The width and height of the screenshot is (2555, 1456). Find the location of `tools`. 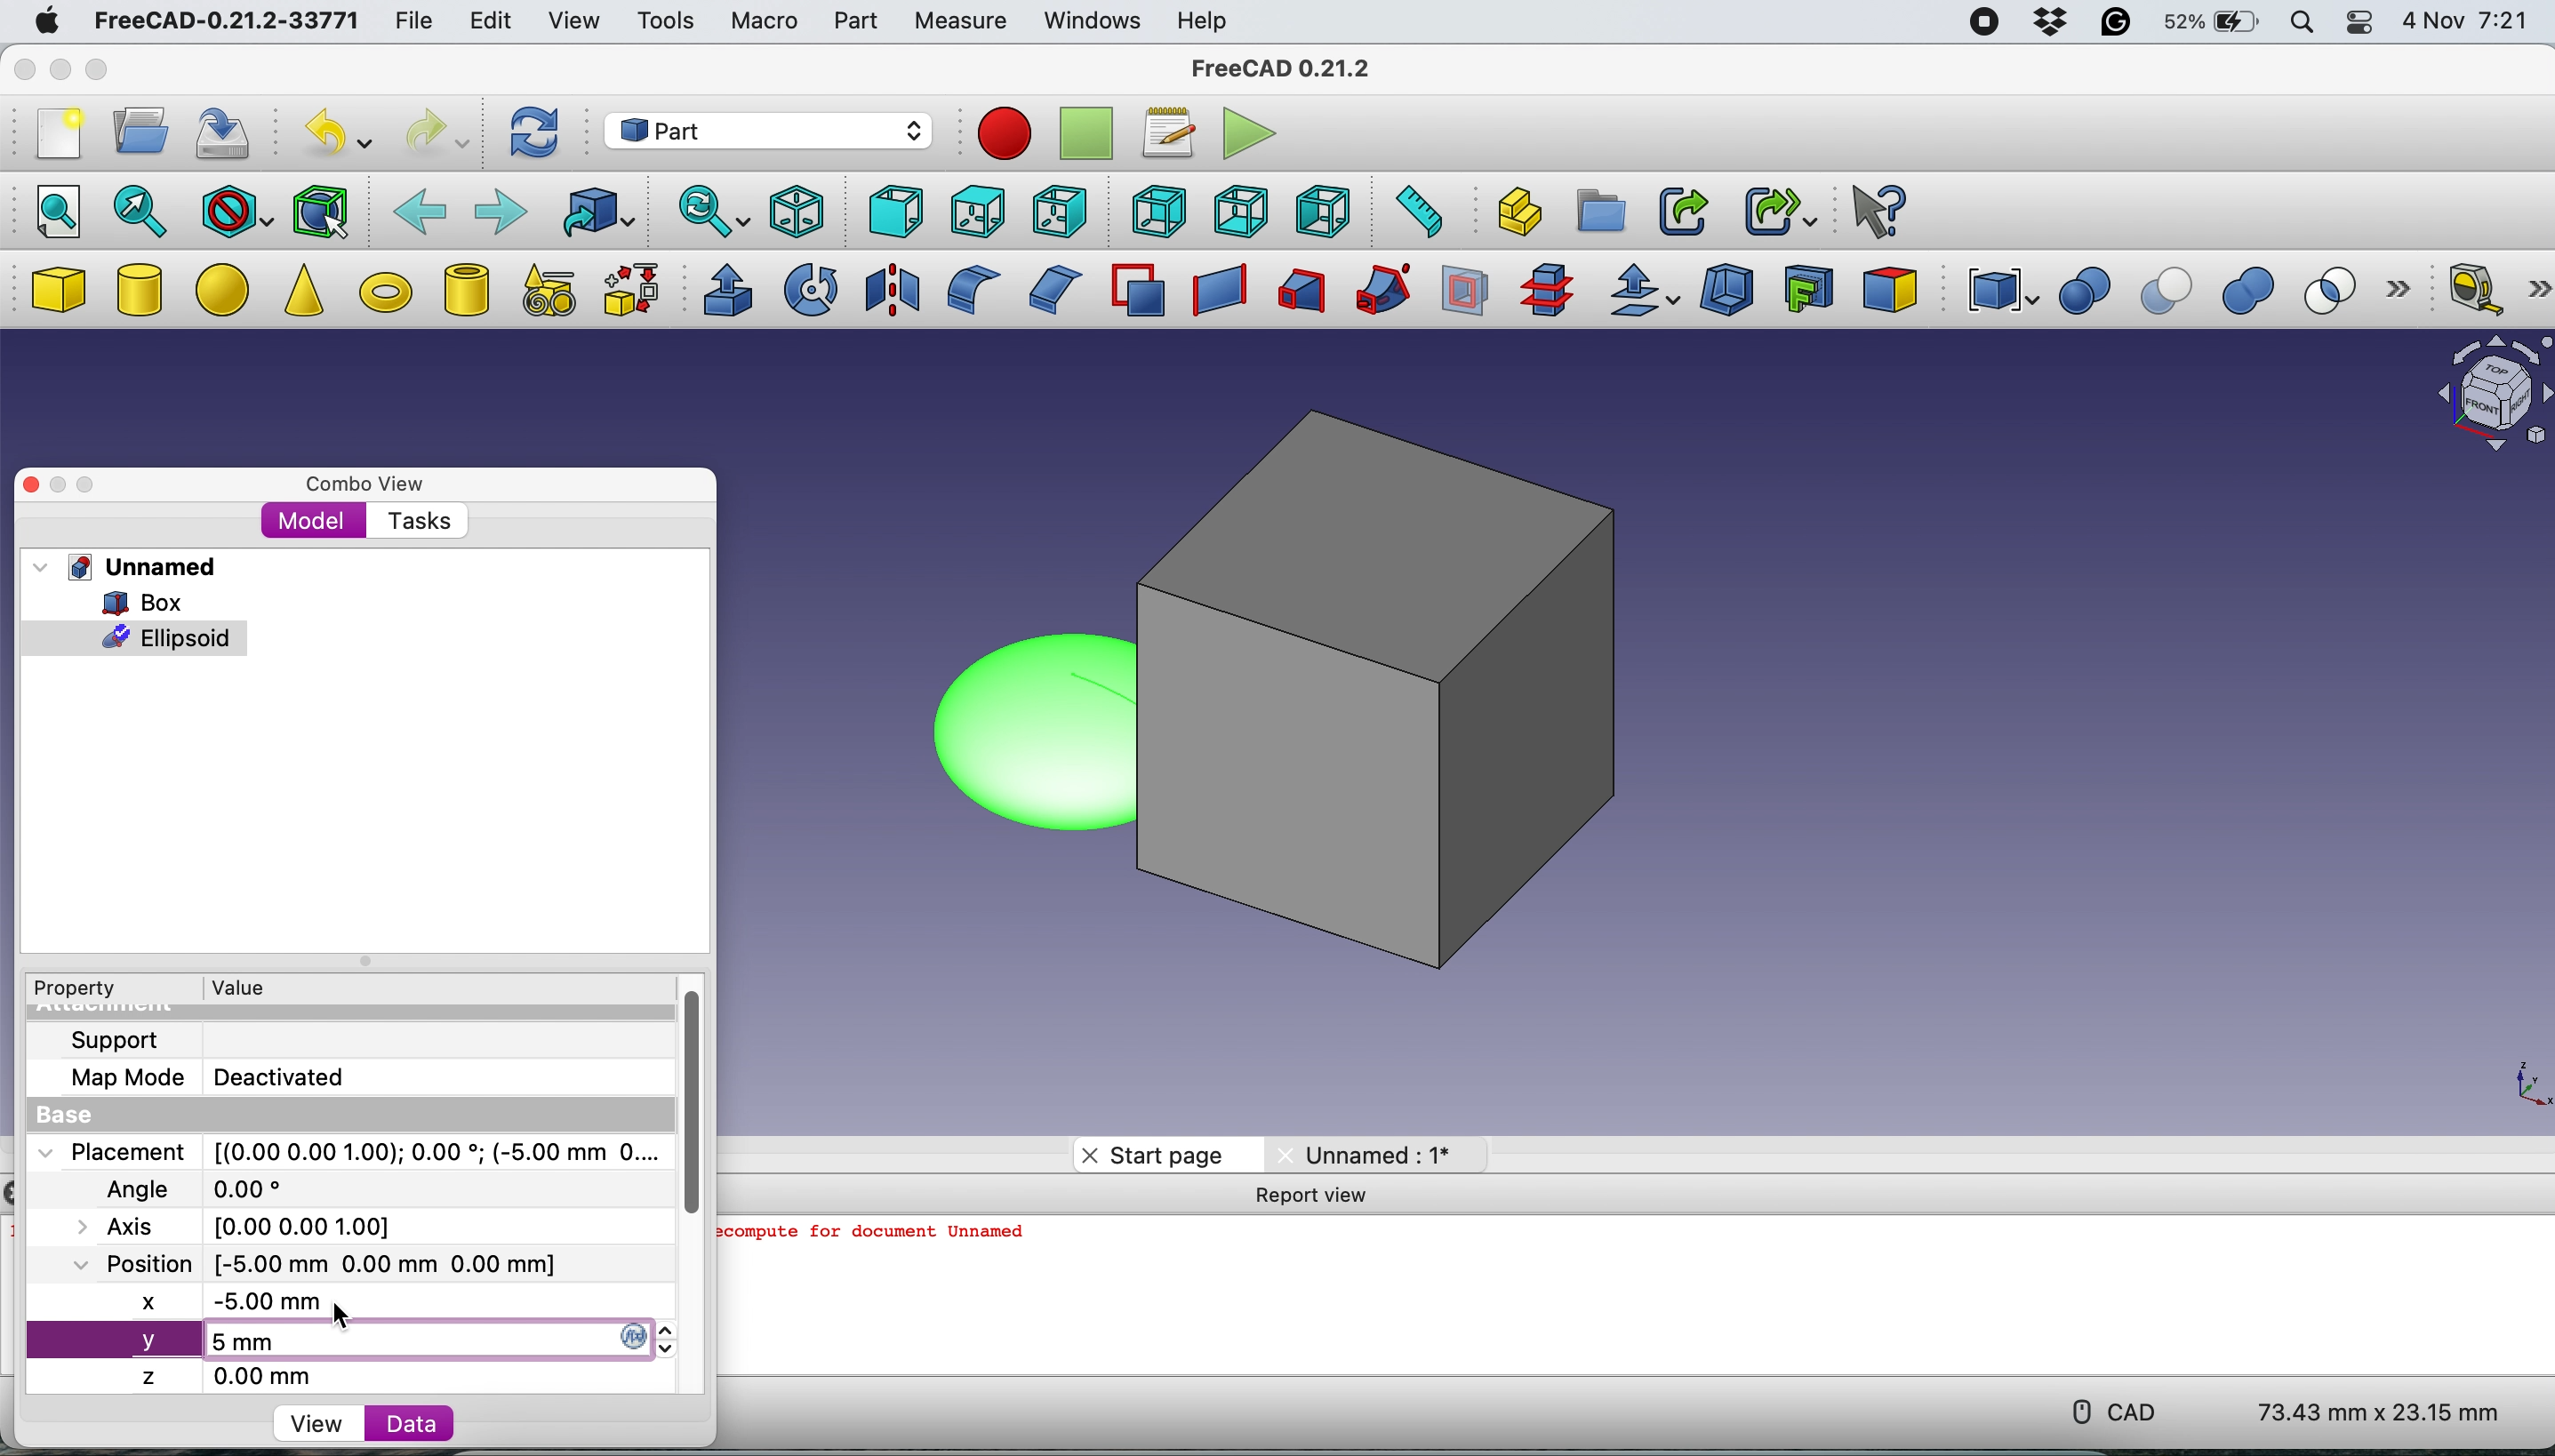

tools is located at coordinates (671, 26).